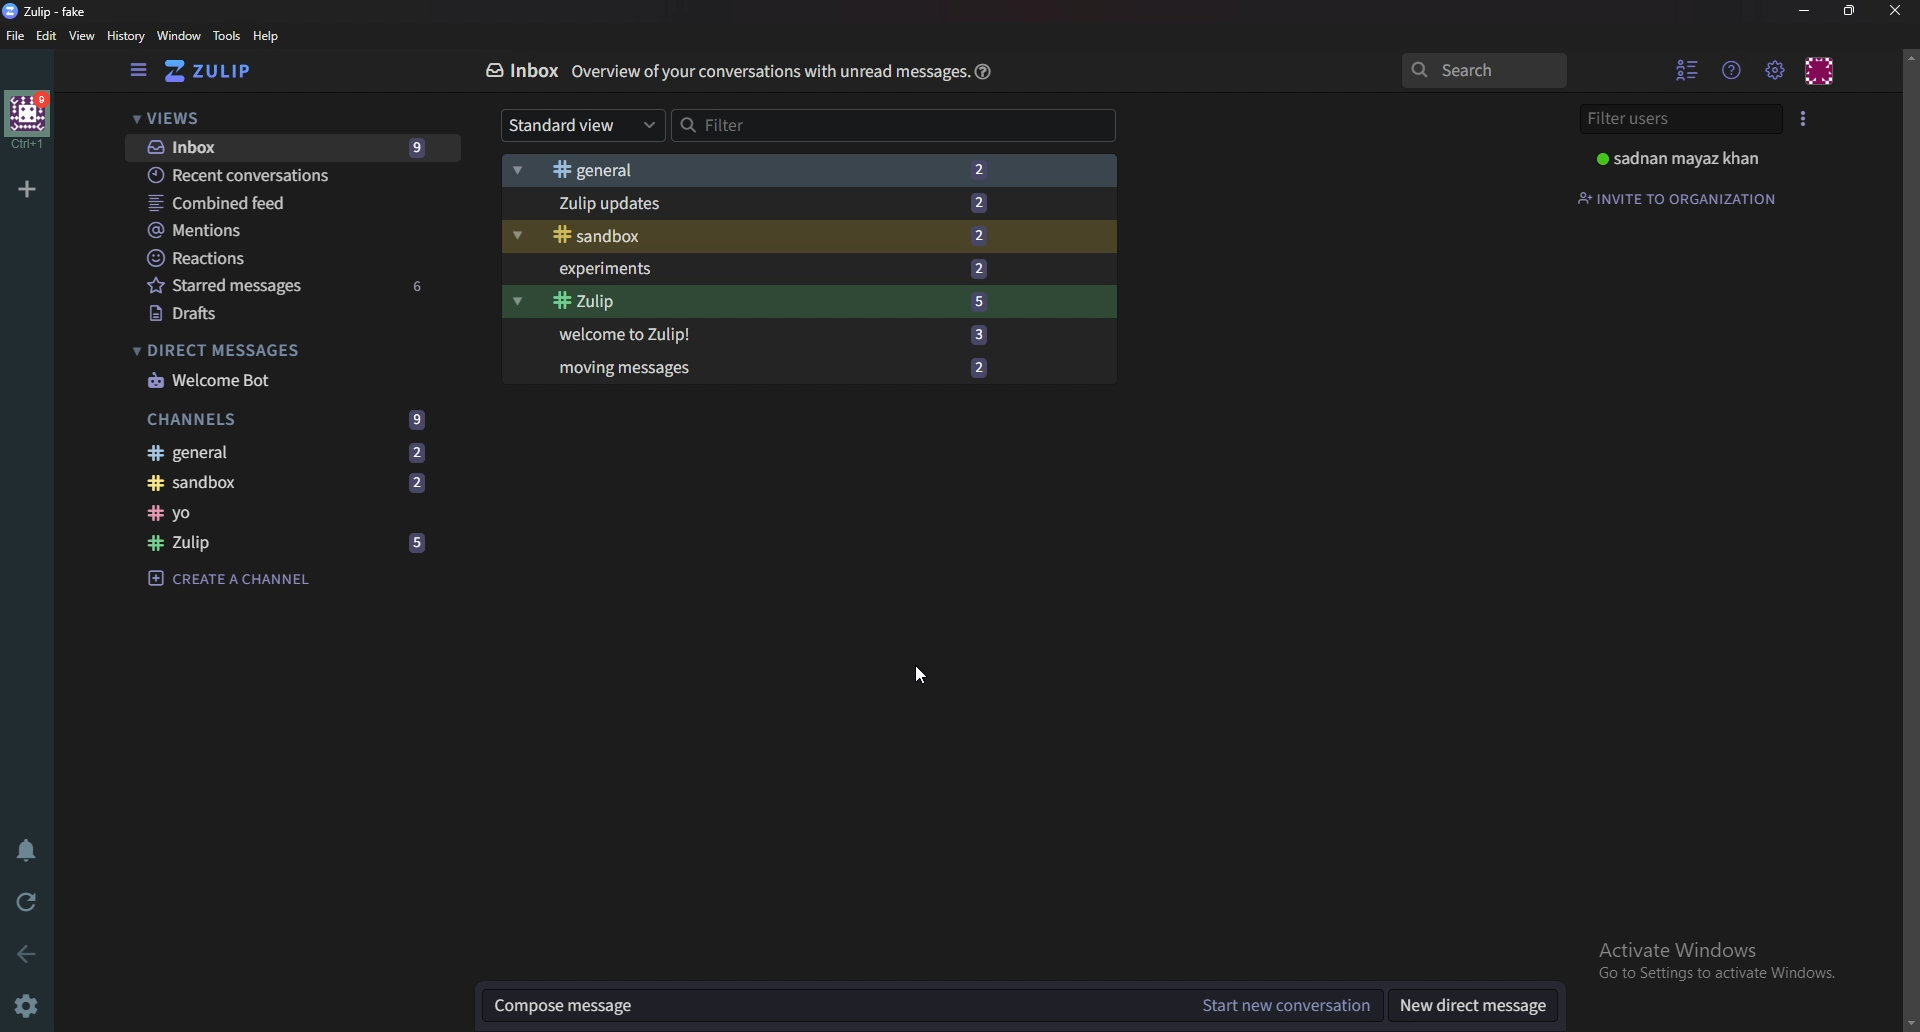  What do you see at coordinates (26, 1009) in the screenshot?
I see `settings` at bounding box center [26, 1009].